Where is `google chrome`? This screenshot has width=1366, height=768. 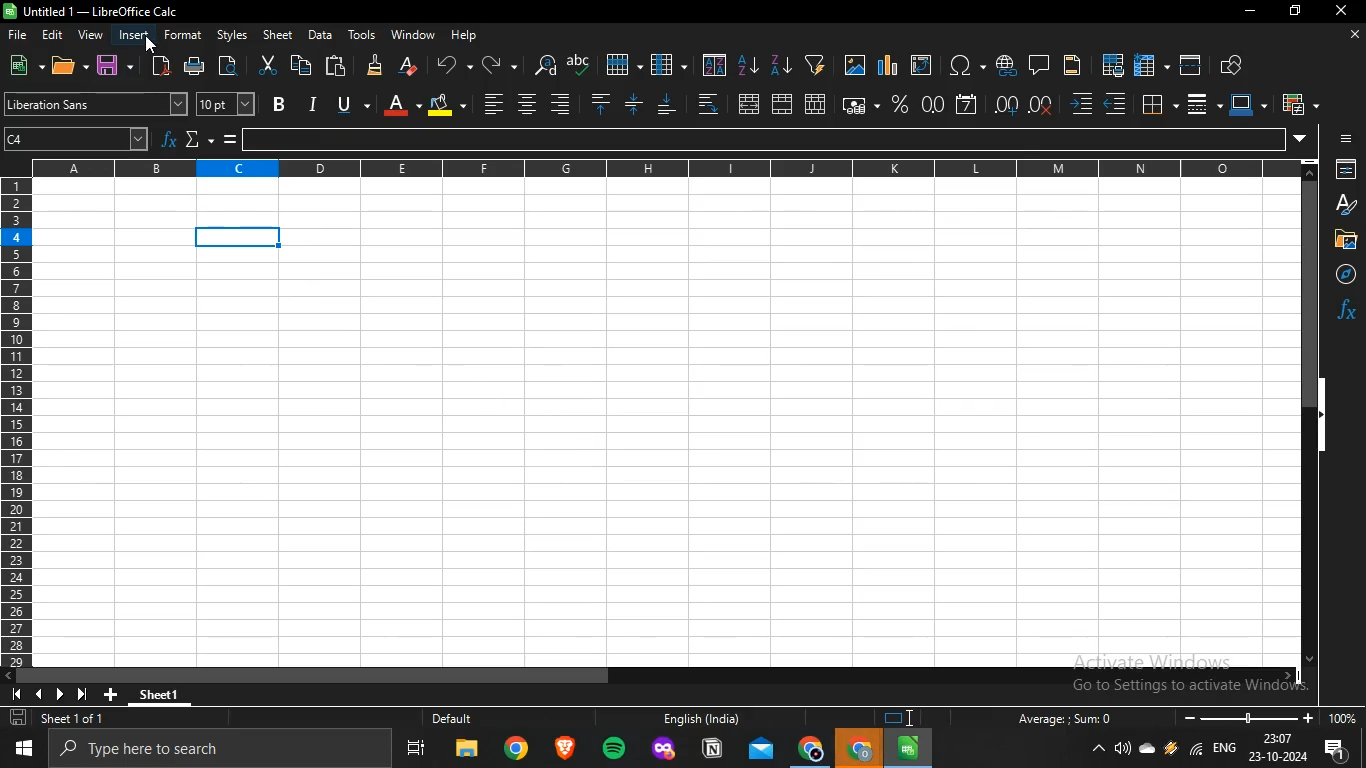 google chrome is located at coordinates (516, 751).